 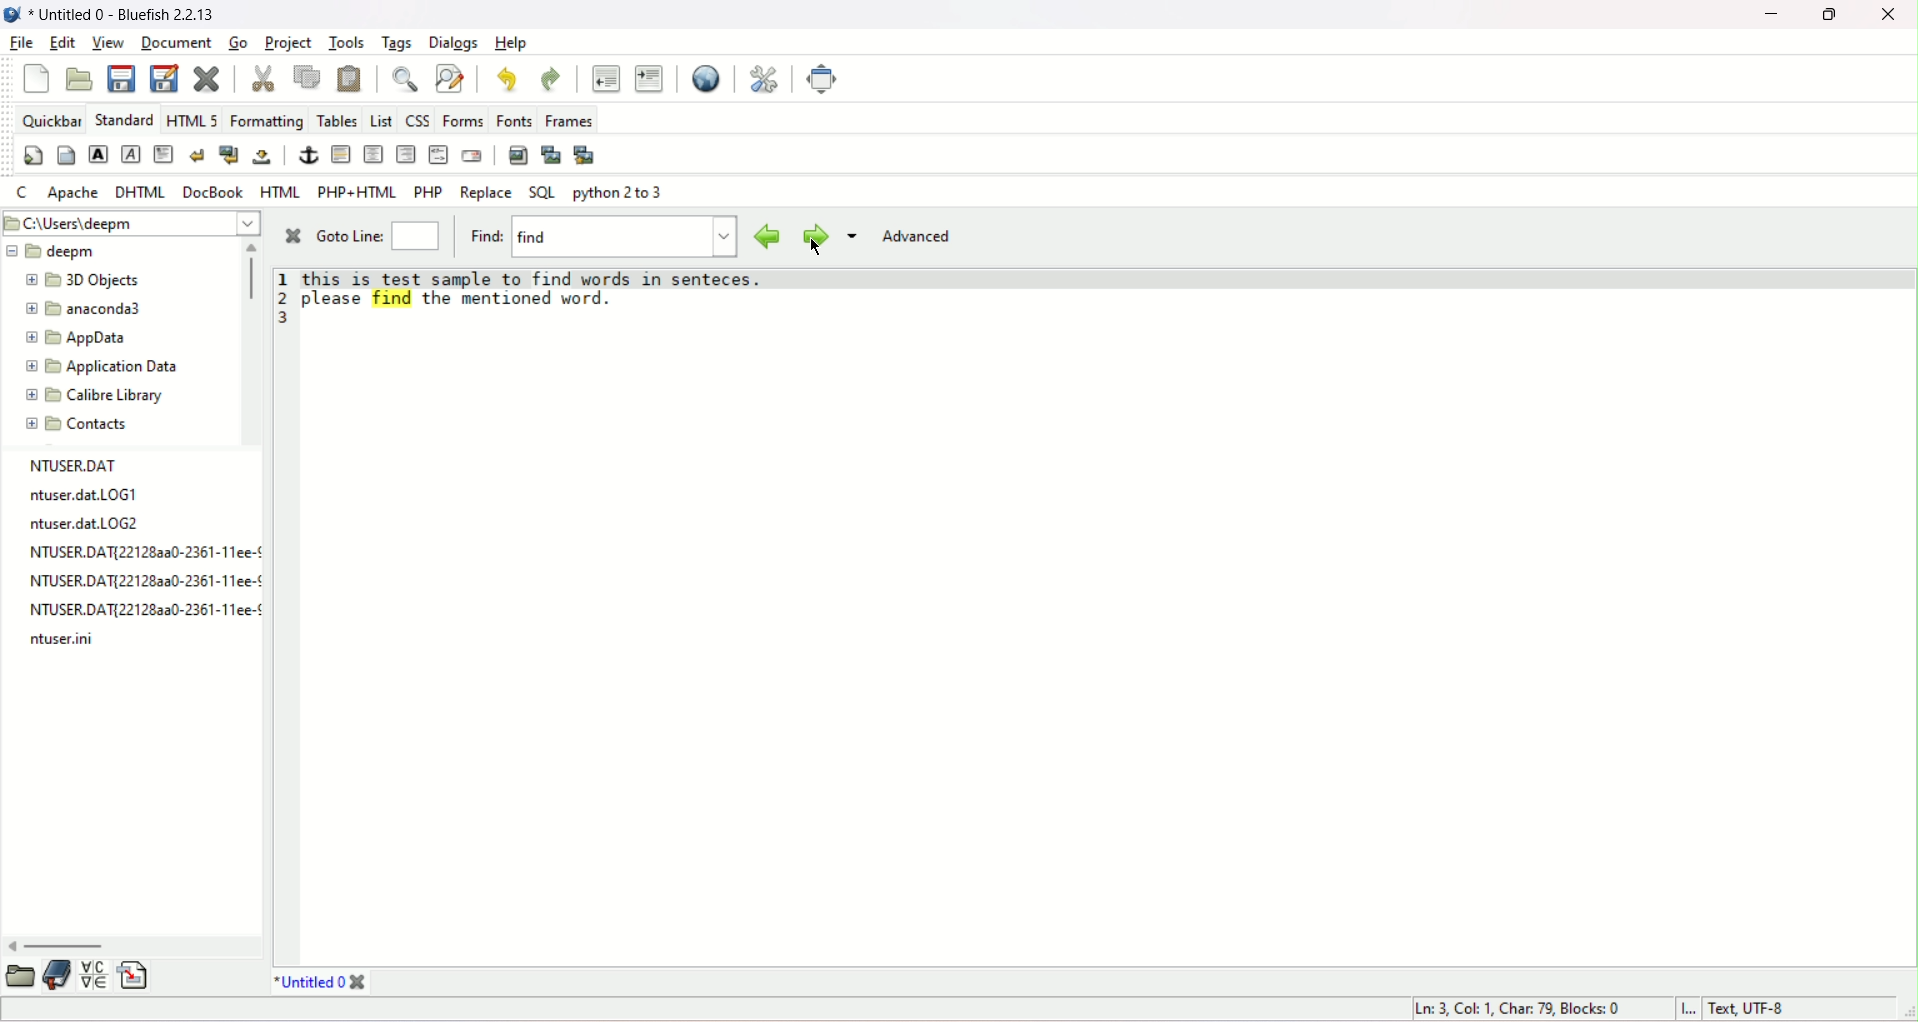 What do you see at coordinates (514, 120) in the screenshot?
I see `fonts` at bounding box center [514, 120].